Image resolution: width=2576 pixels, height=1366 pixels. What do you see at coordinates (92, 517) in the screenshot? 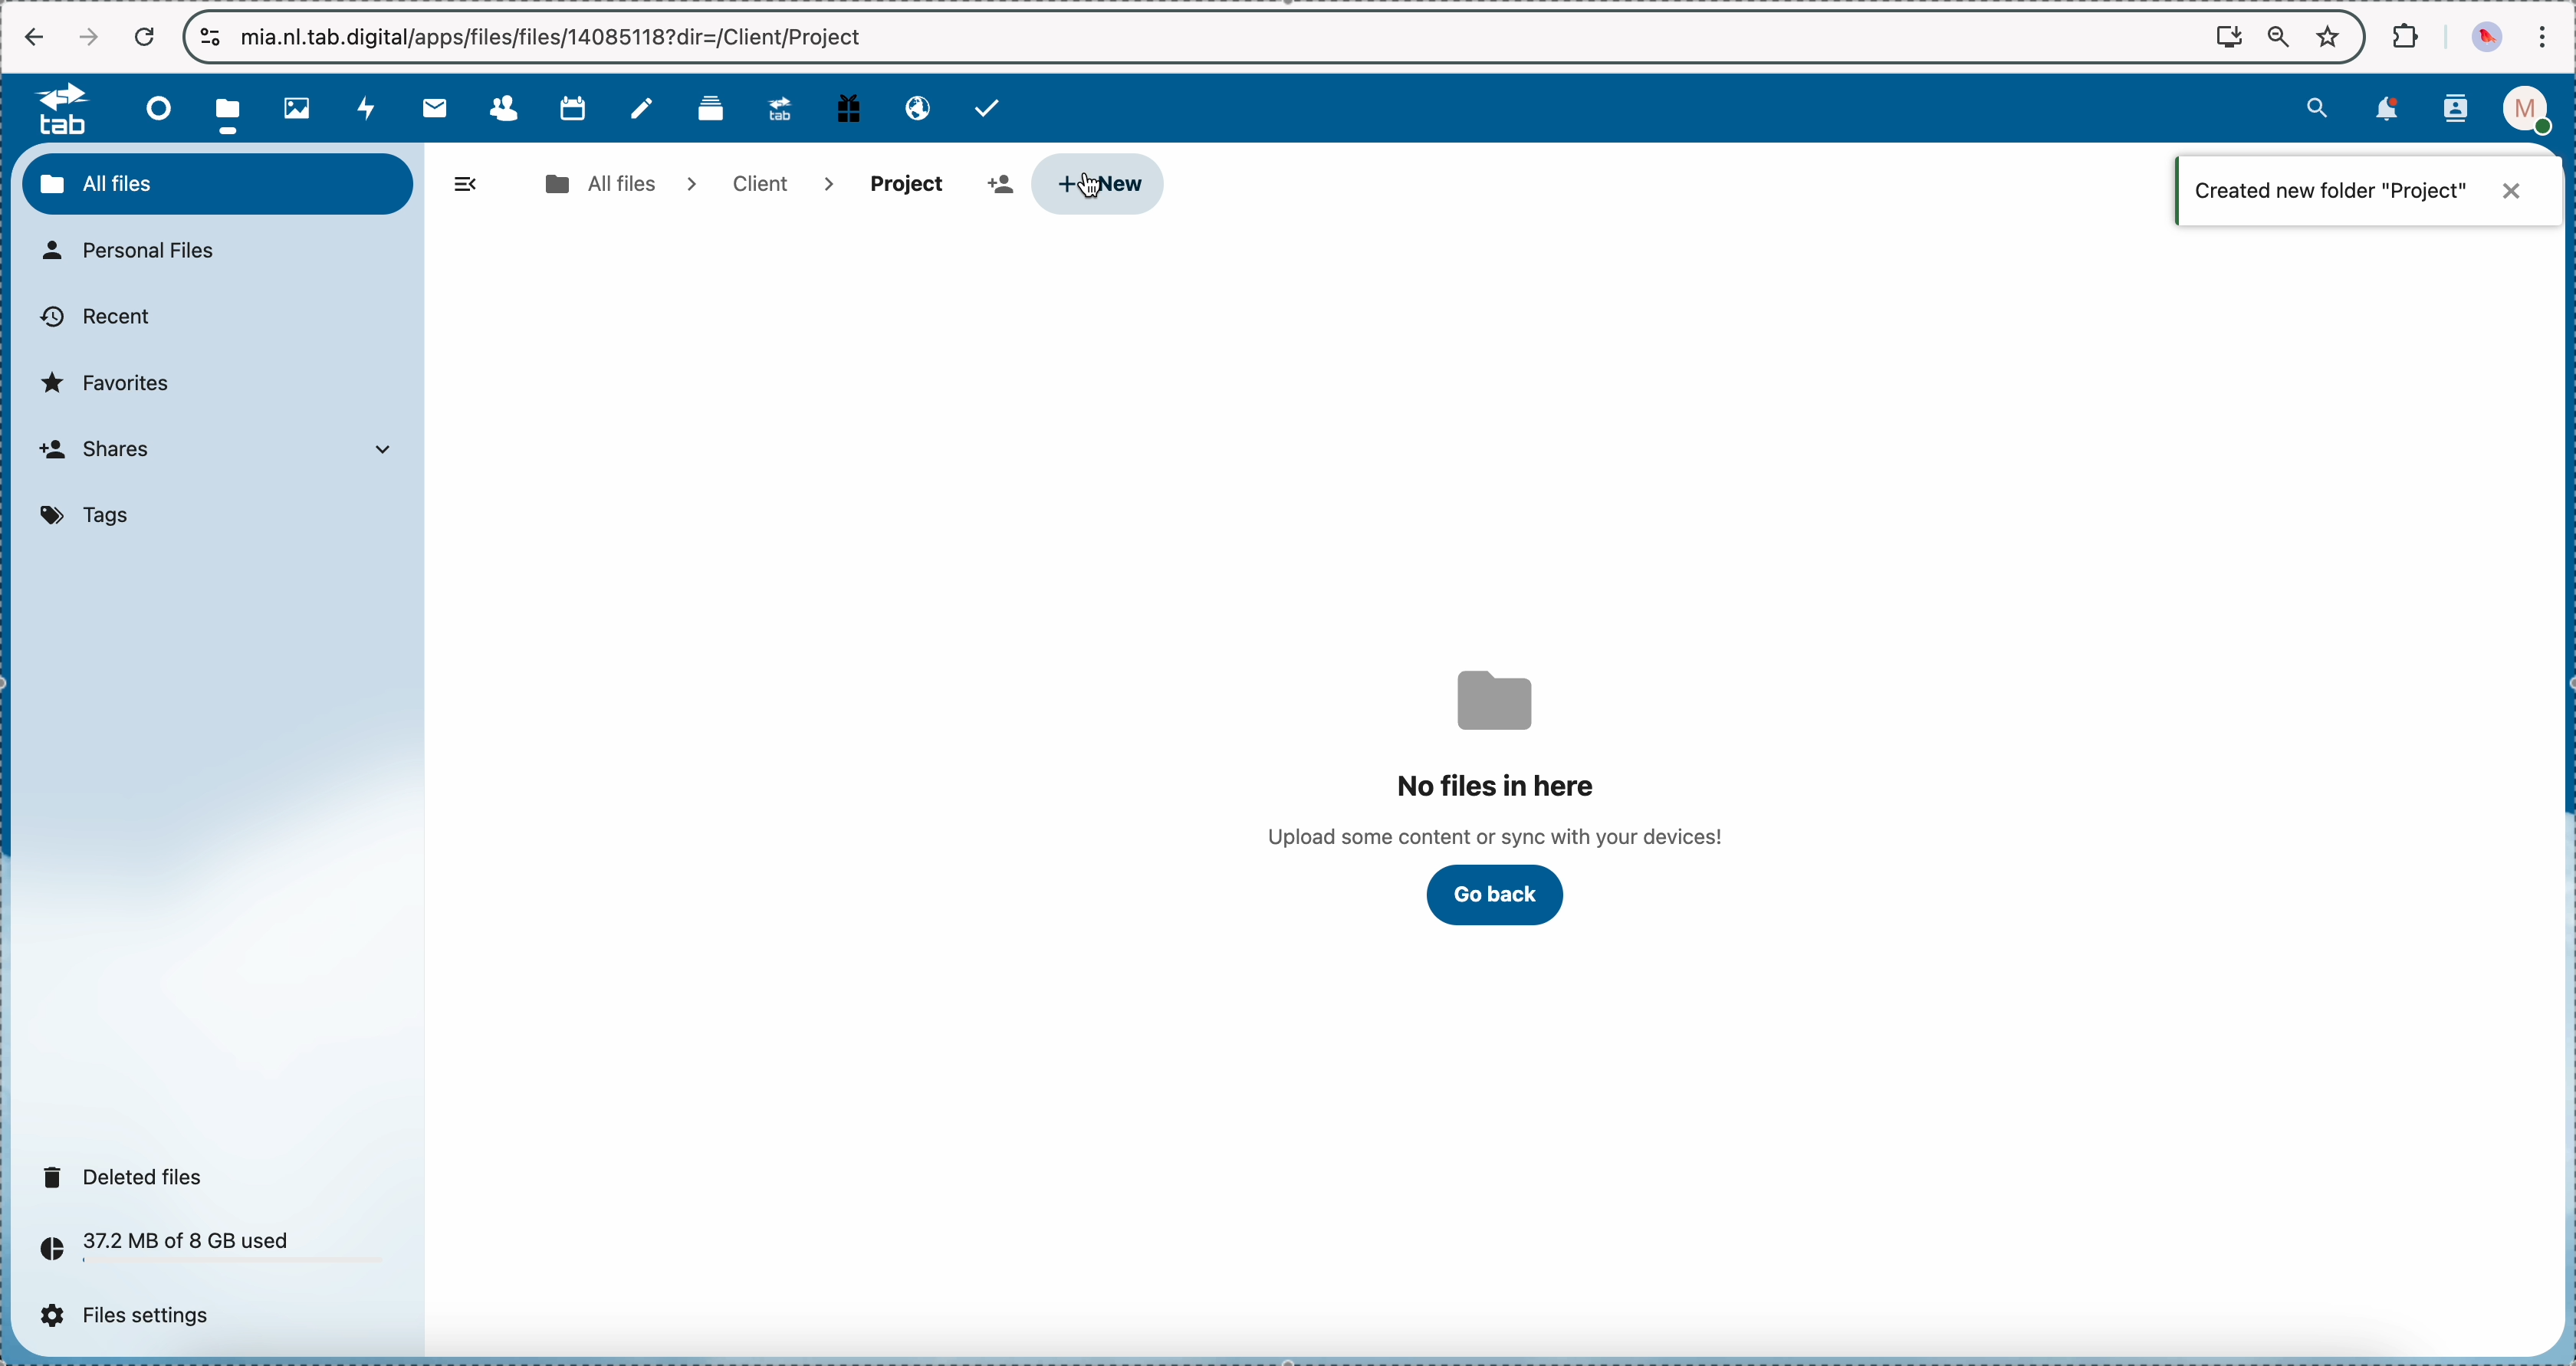
I see `tags` at bounding box center [92, 517].